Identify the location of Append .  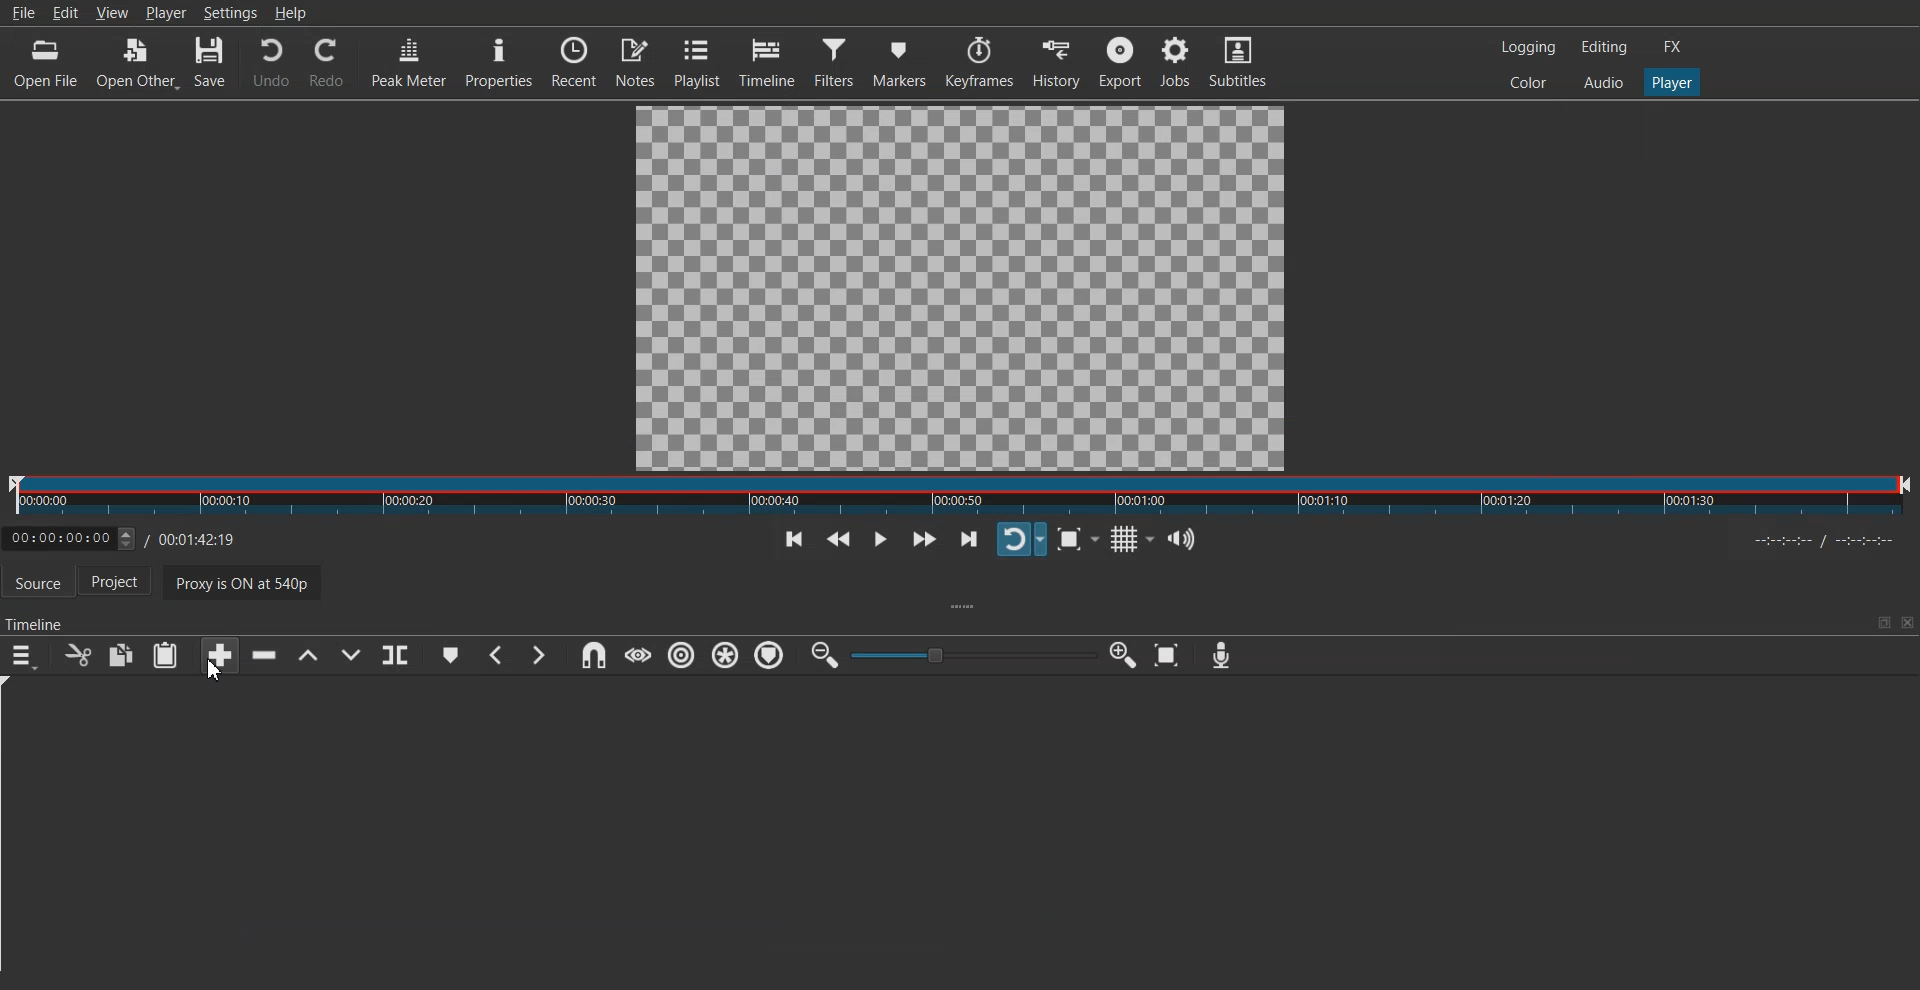
(221, 656).